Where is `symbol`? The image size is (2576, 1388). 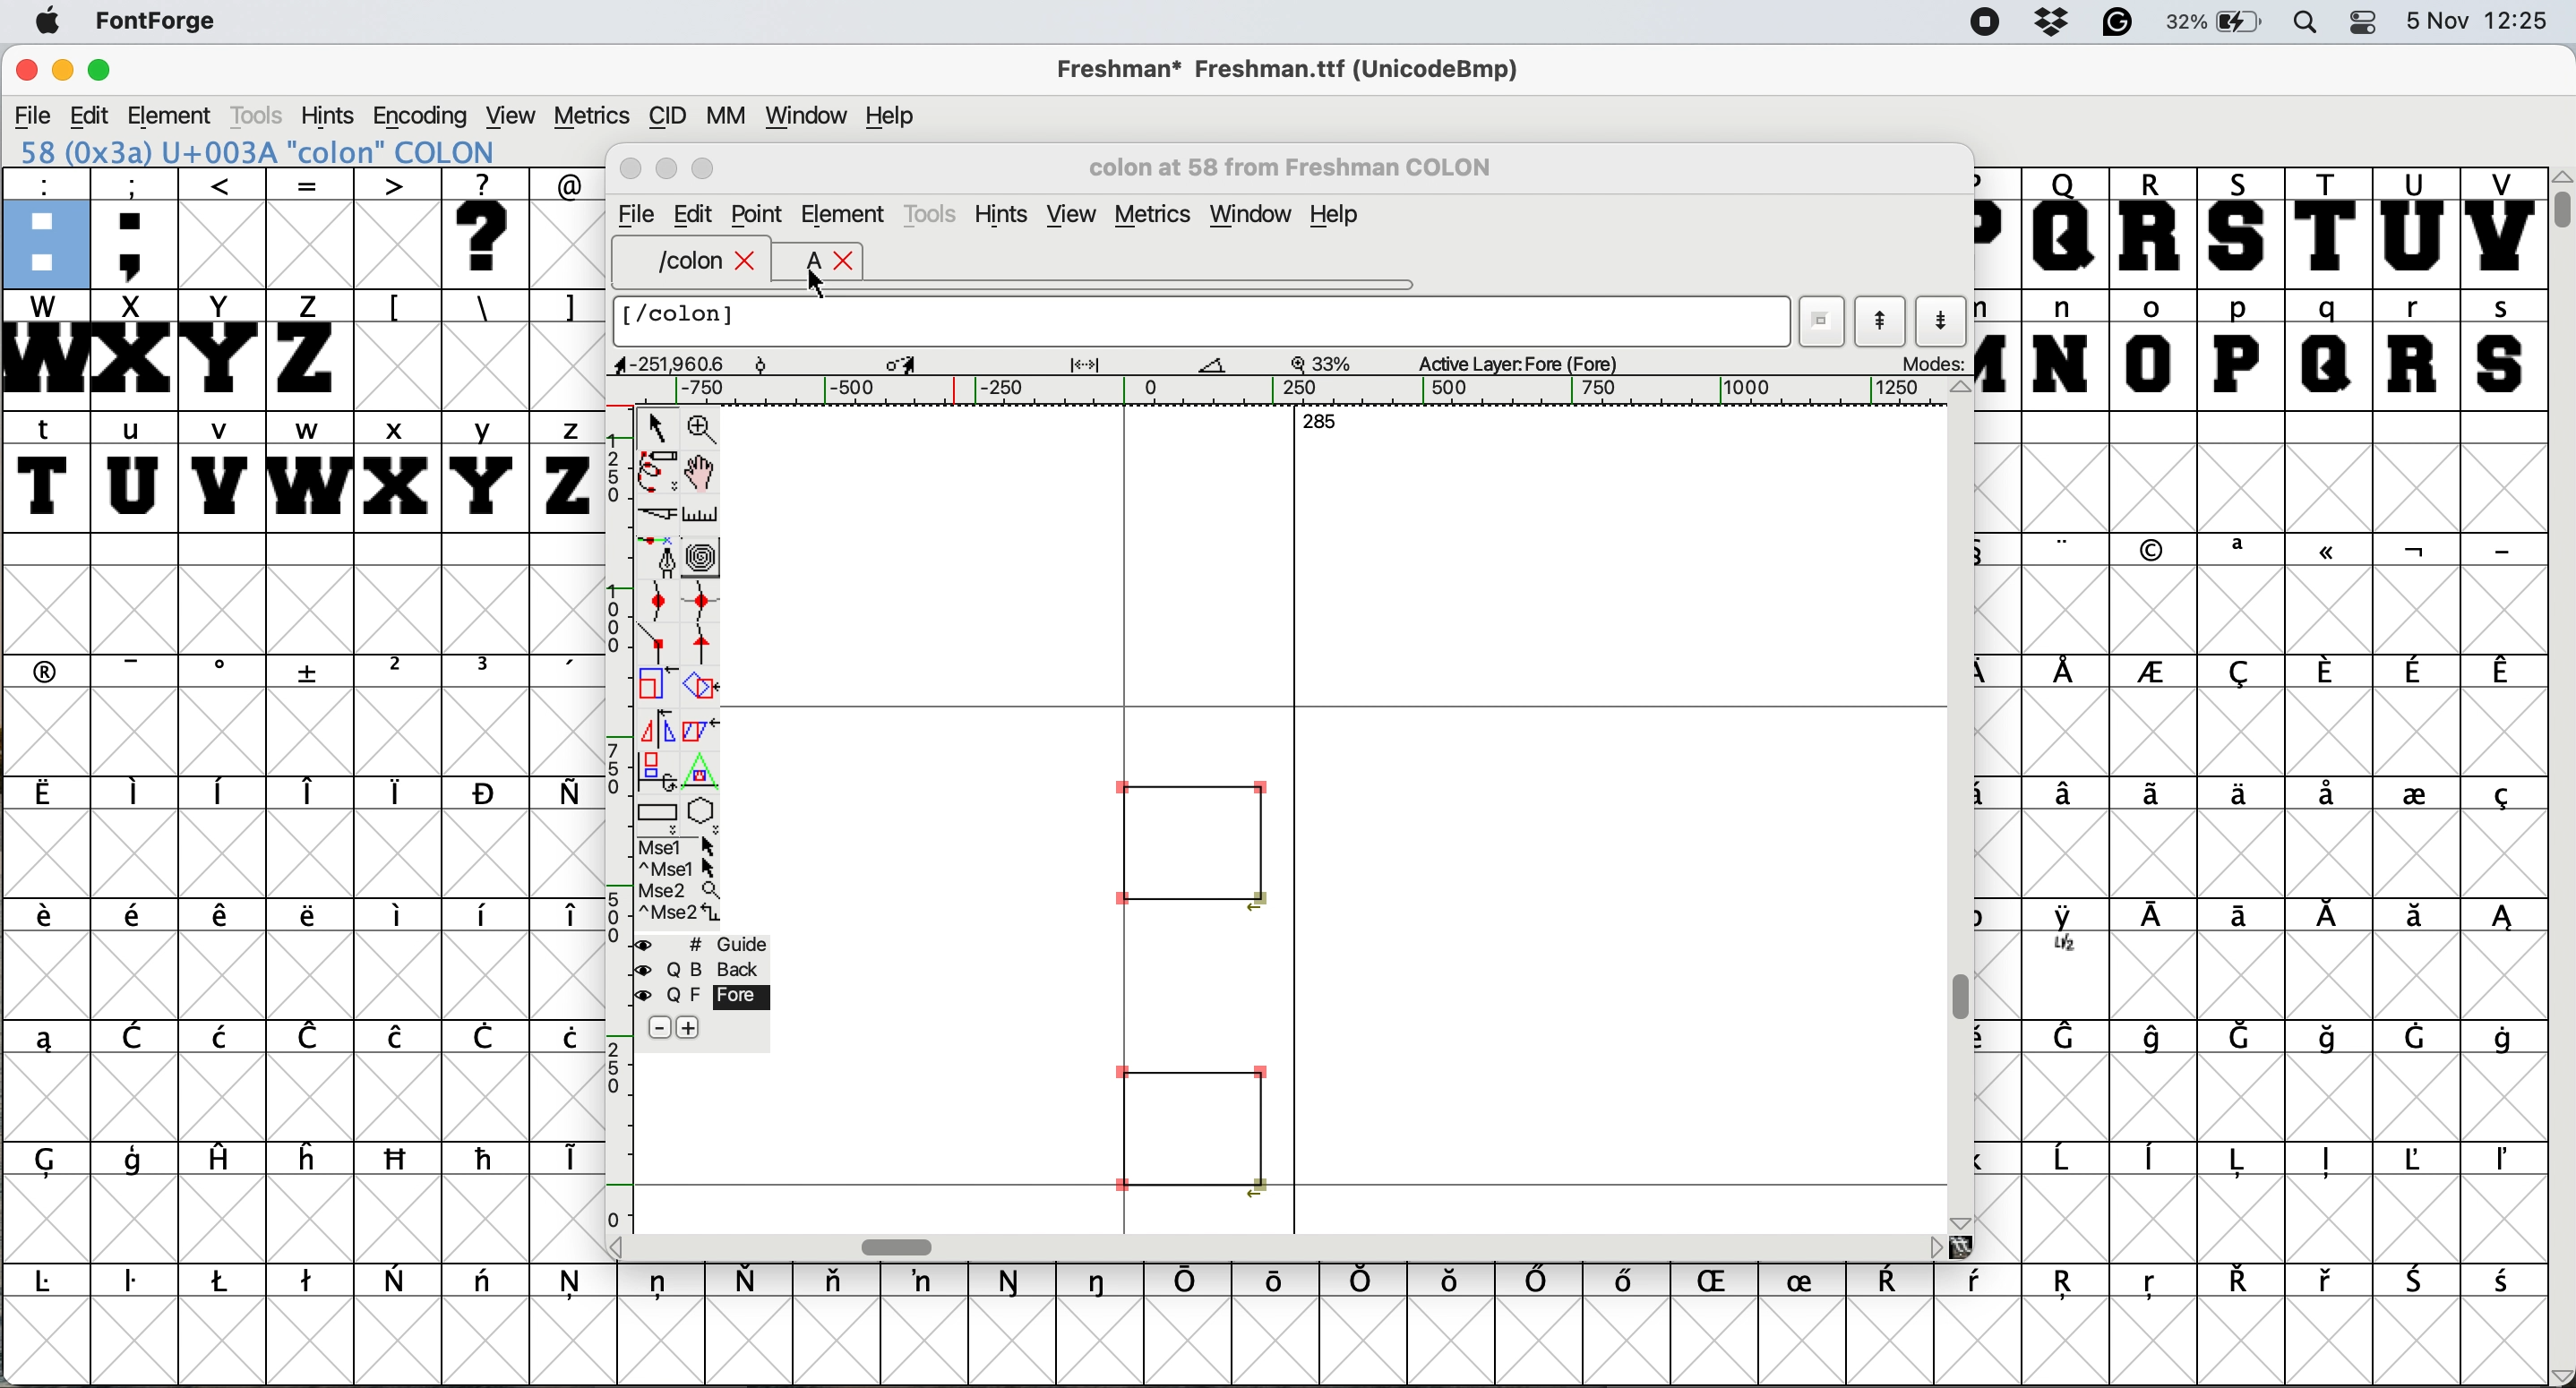
symbol is located at coordinates (139, 795).